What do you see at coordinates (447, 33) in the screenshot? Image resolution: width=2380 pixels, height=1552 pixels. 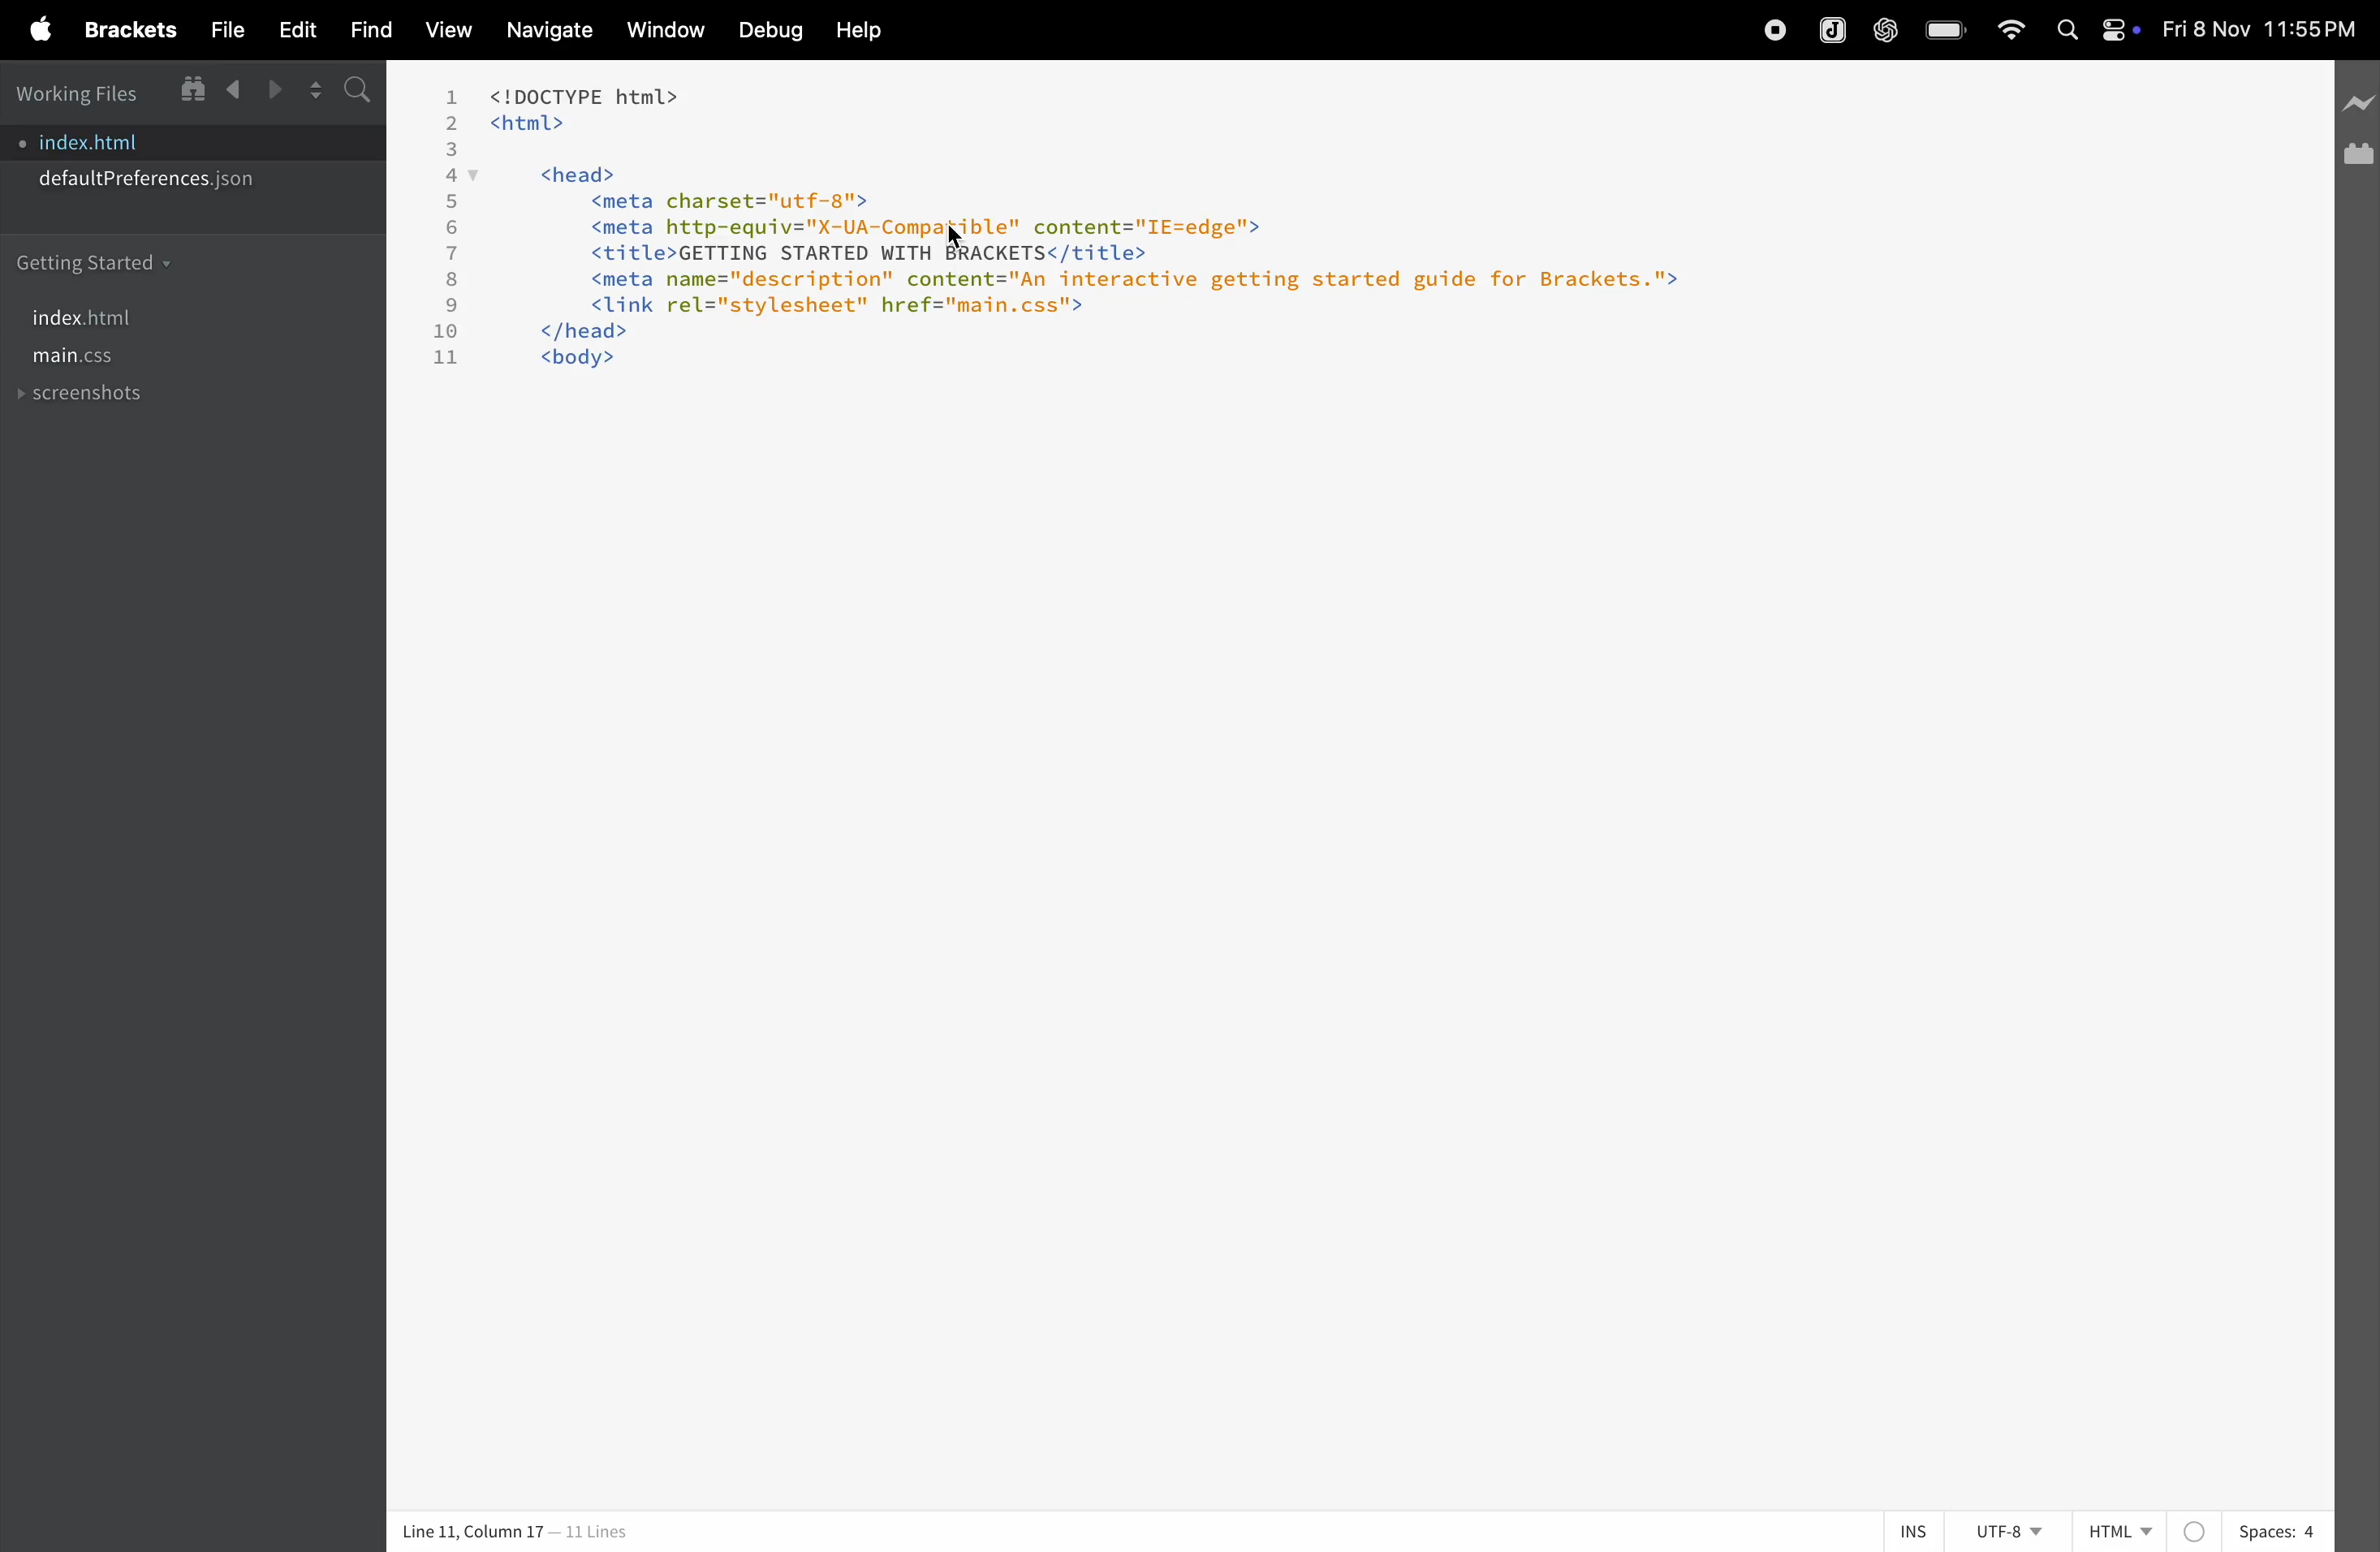 I see `view` at bounding box center [447, 33].